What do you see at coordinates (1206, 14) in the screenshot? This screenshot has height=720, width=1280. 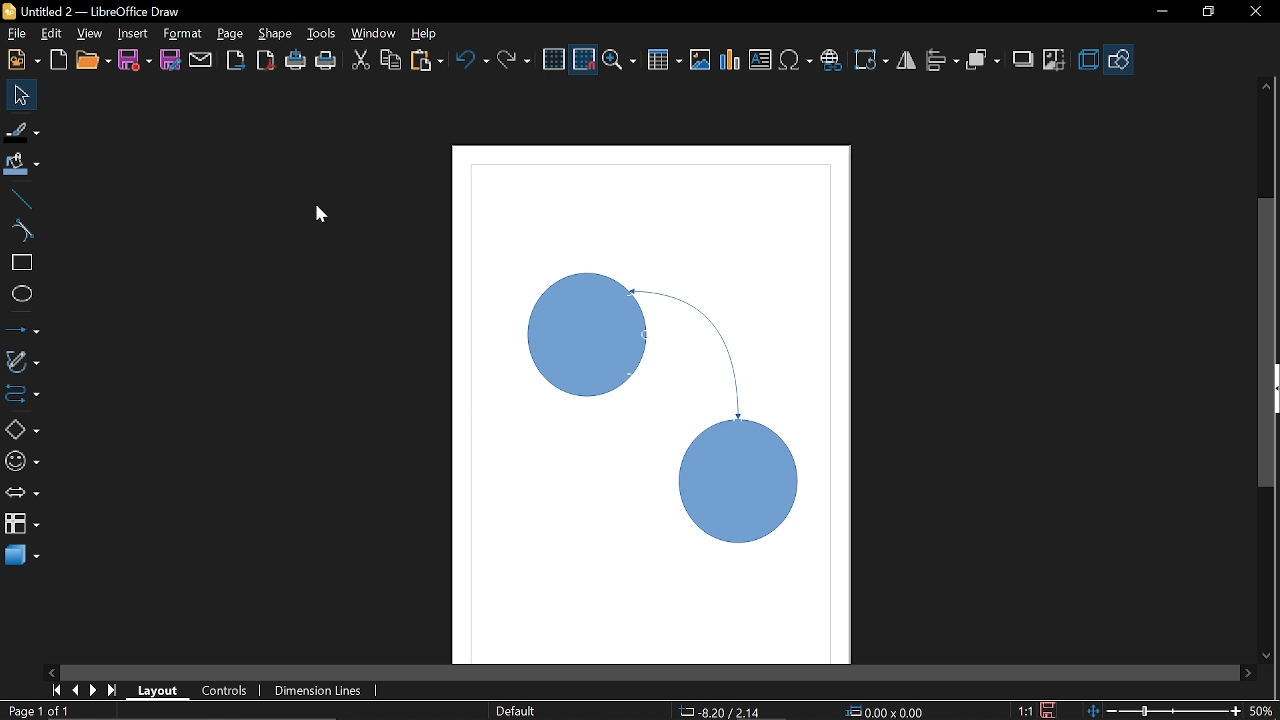 I see `Restore down` at bounding box center [1206, 14].